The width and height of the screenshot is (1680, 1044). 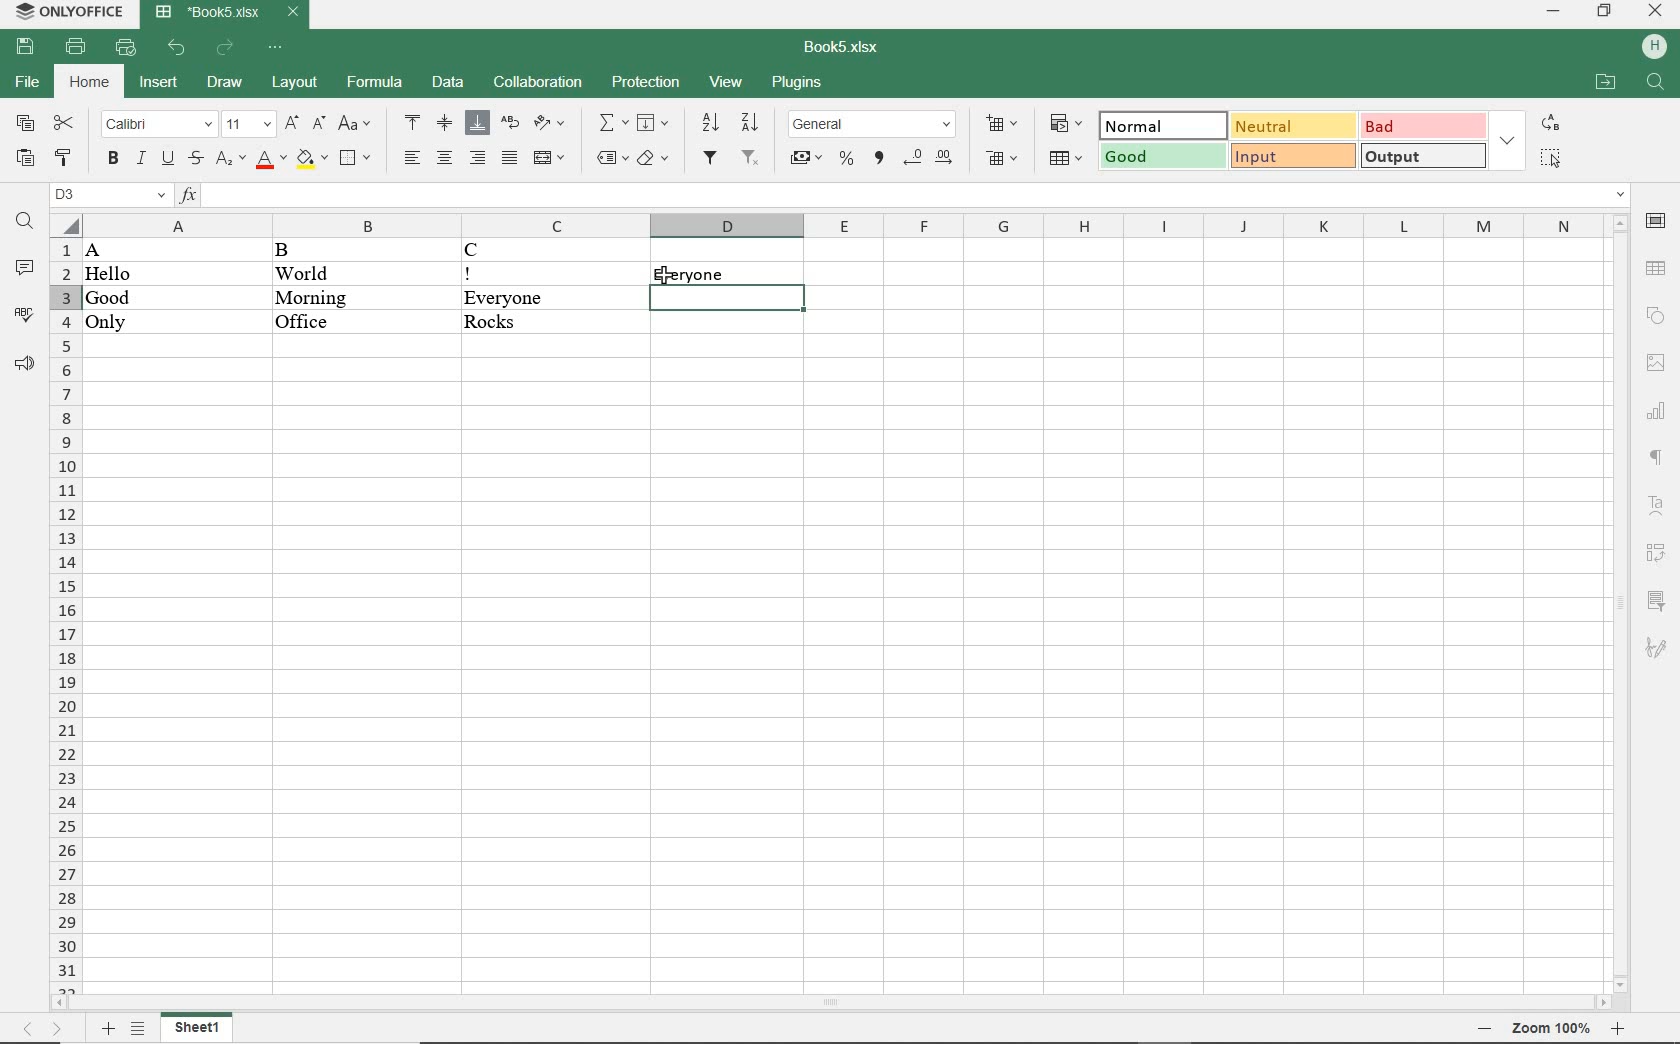 I want to click on sort ascending, so click(x=709, y=124).